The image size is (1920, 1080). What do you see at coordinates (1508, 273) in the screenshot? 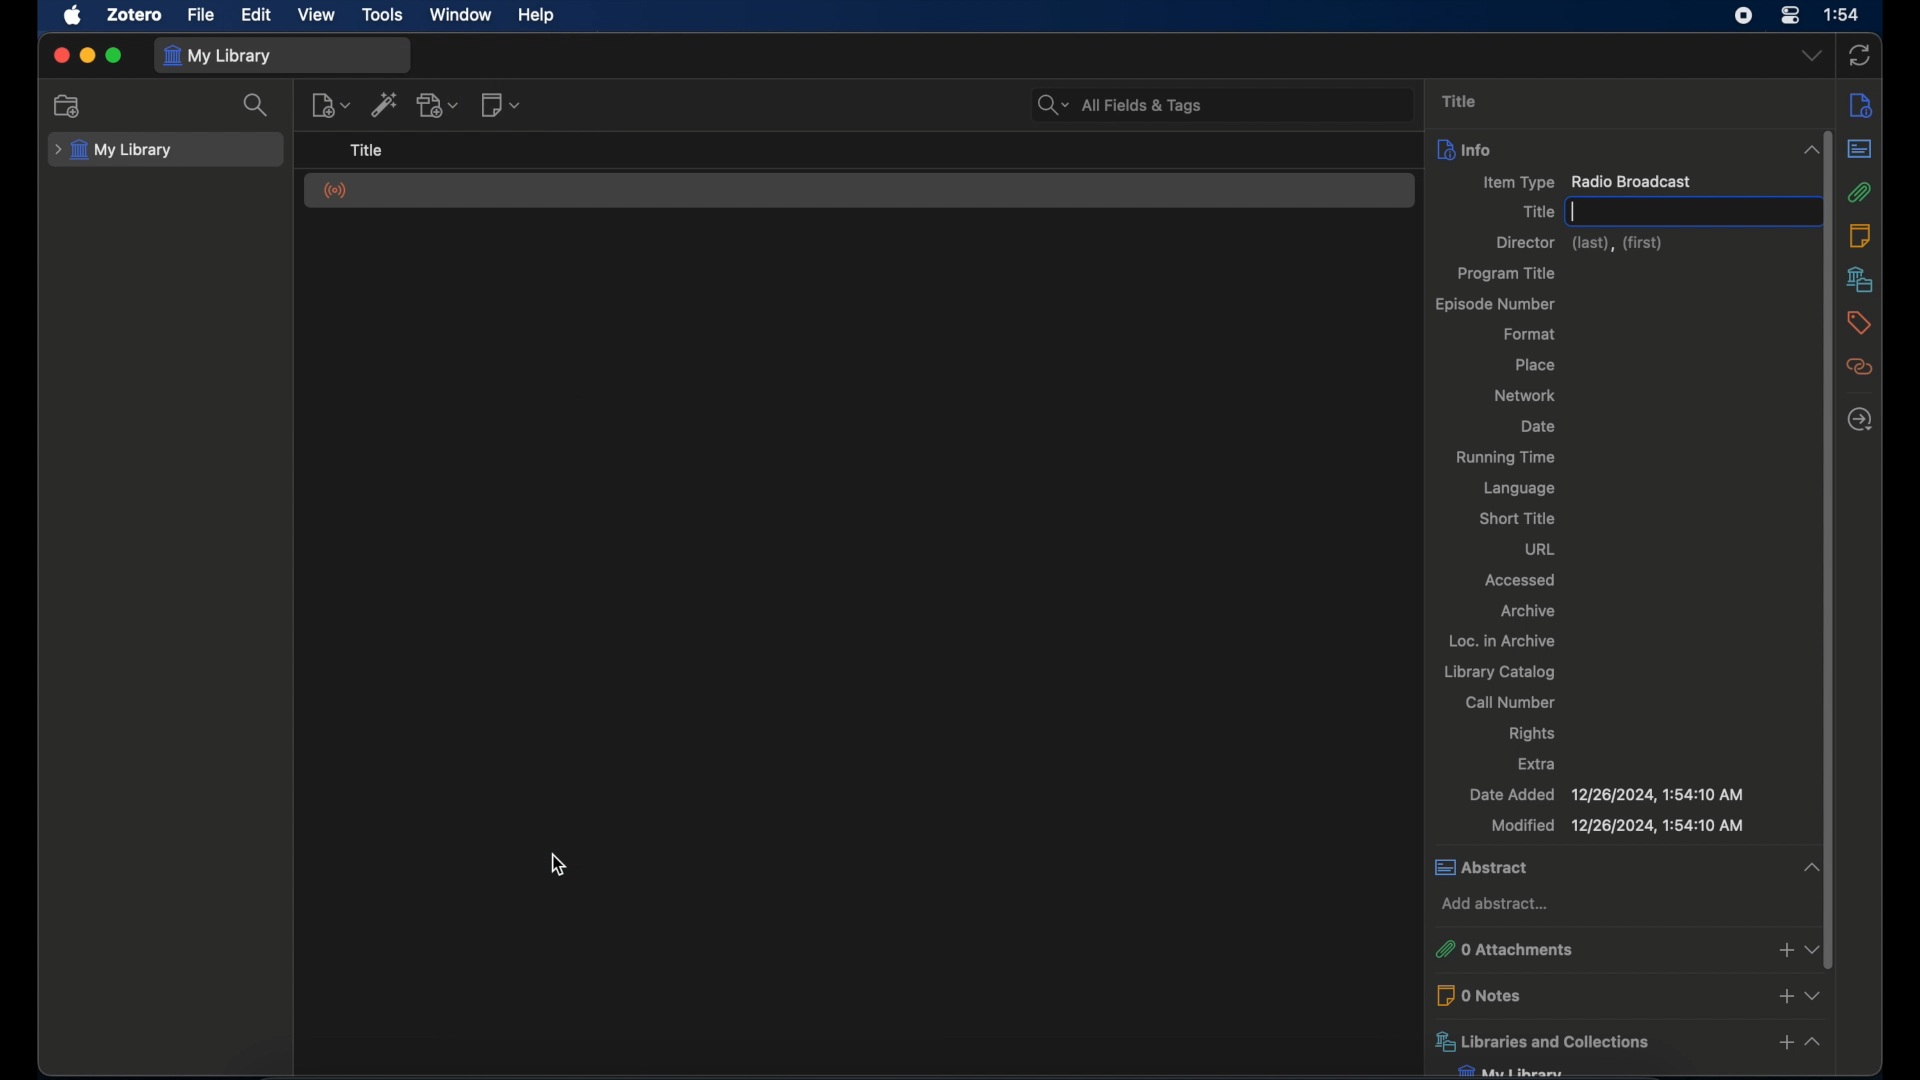
I see `program title` at bounding box center [1508, 273].